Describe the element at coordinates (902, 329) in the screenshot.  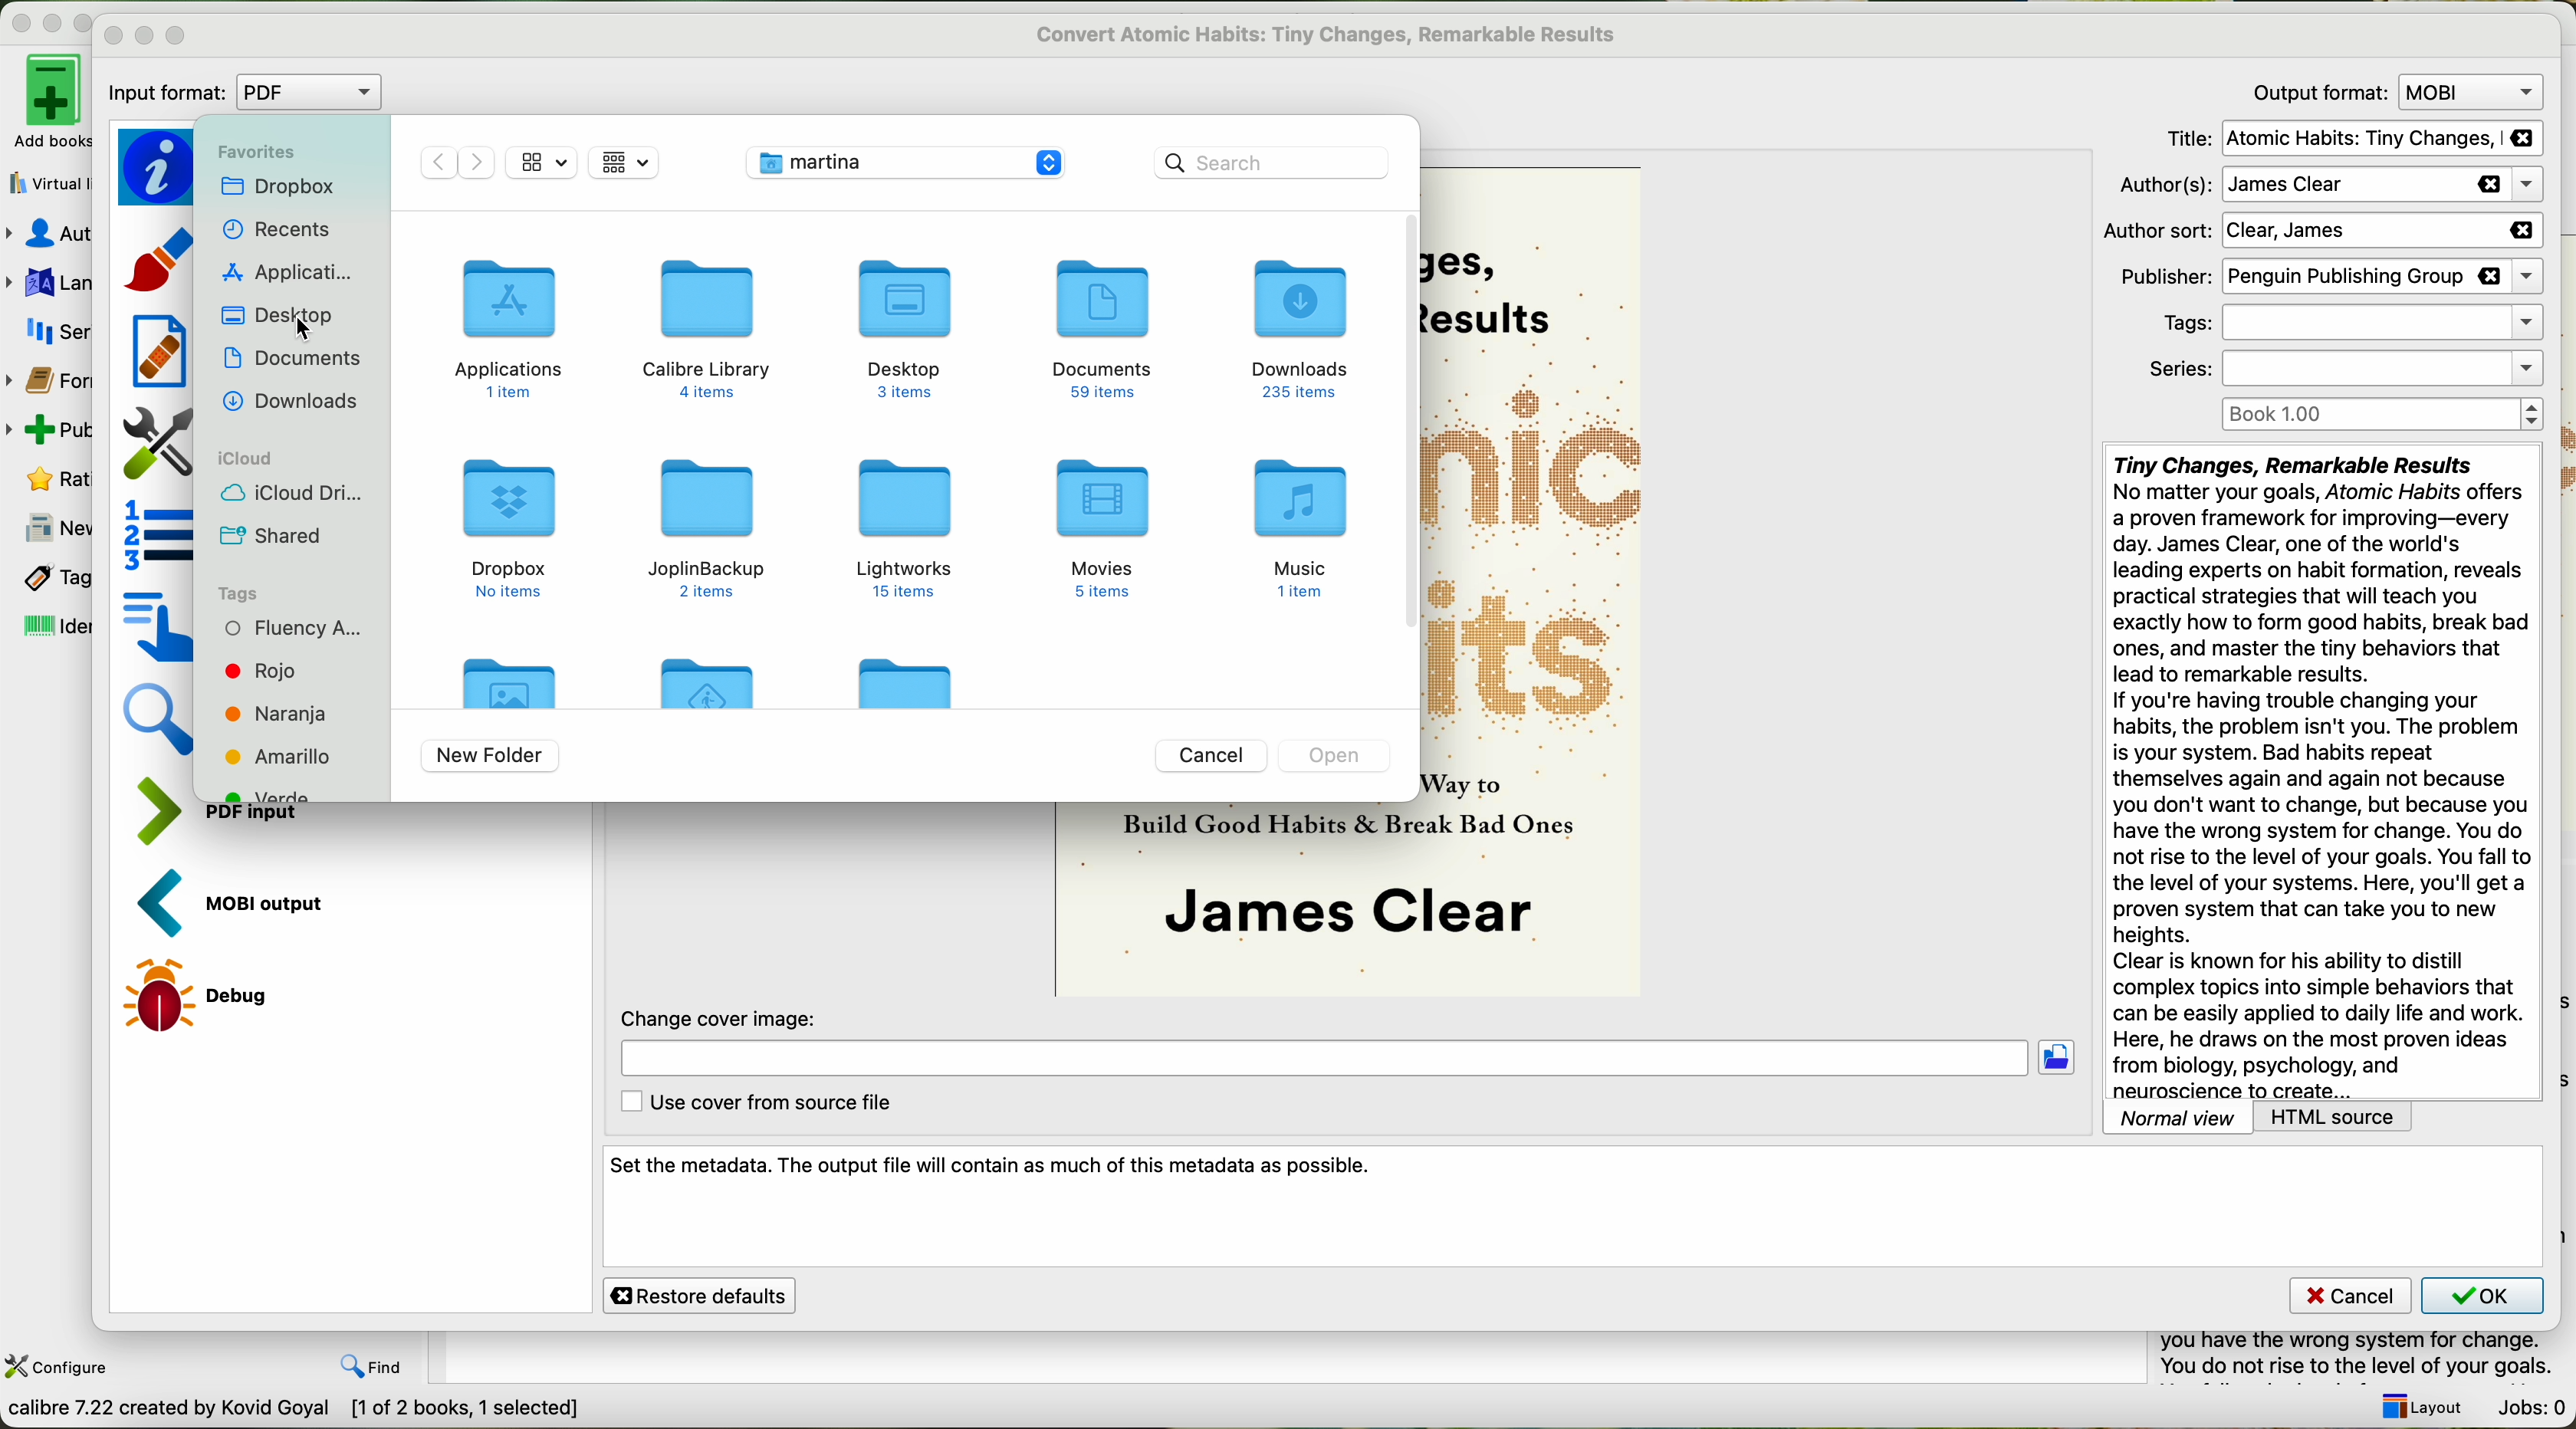
I see `desktop` at that location.